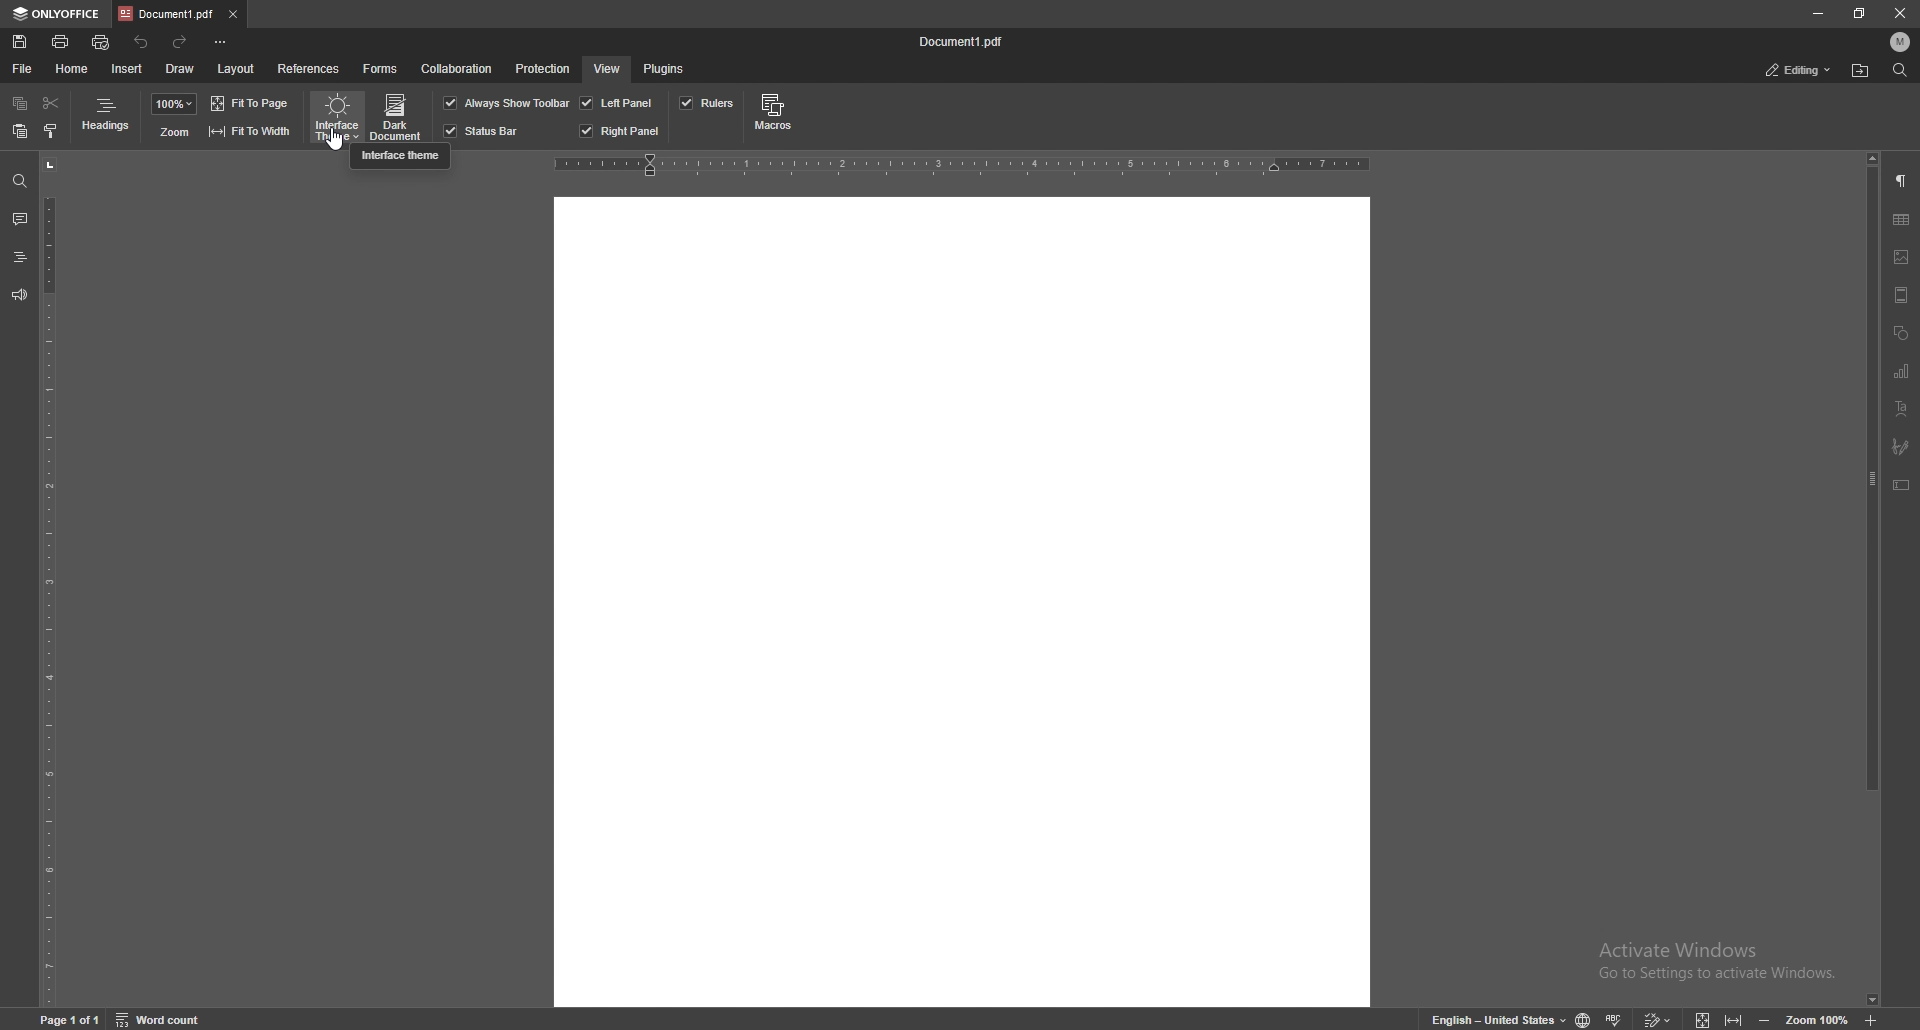 The image size is (1920, 1030). Describe the element at coordinates (1820, 1020) in the screenshot. I see `zoom` at that location.